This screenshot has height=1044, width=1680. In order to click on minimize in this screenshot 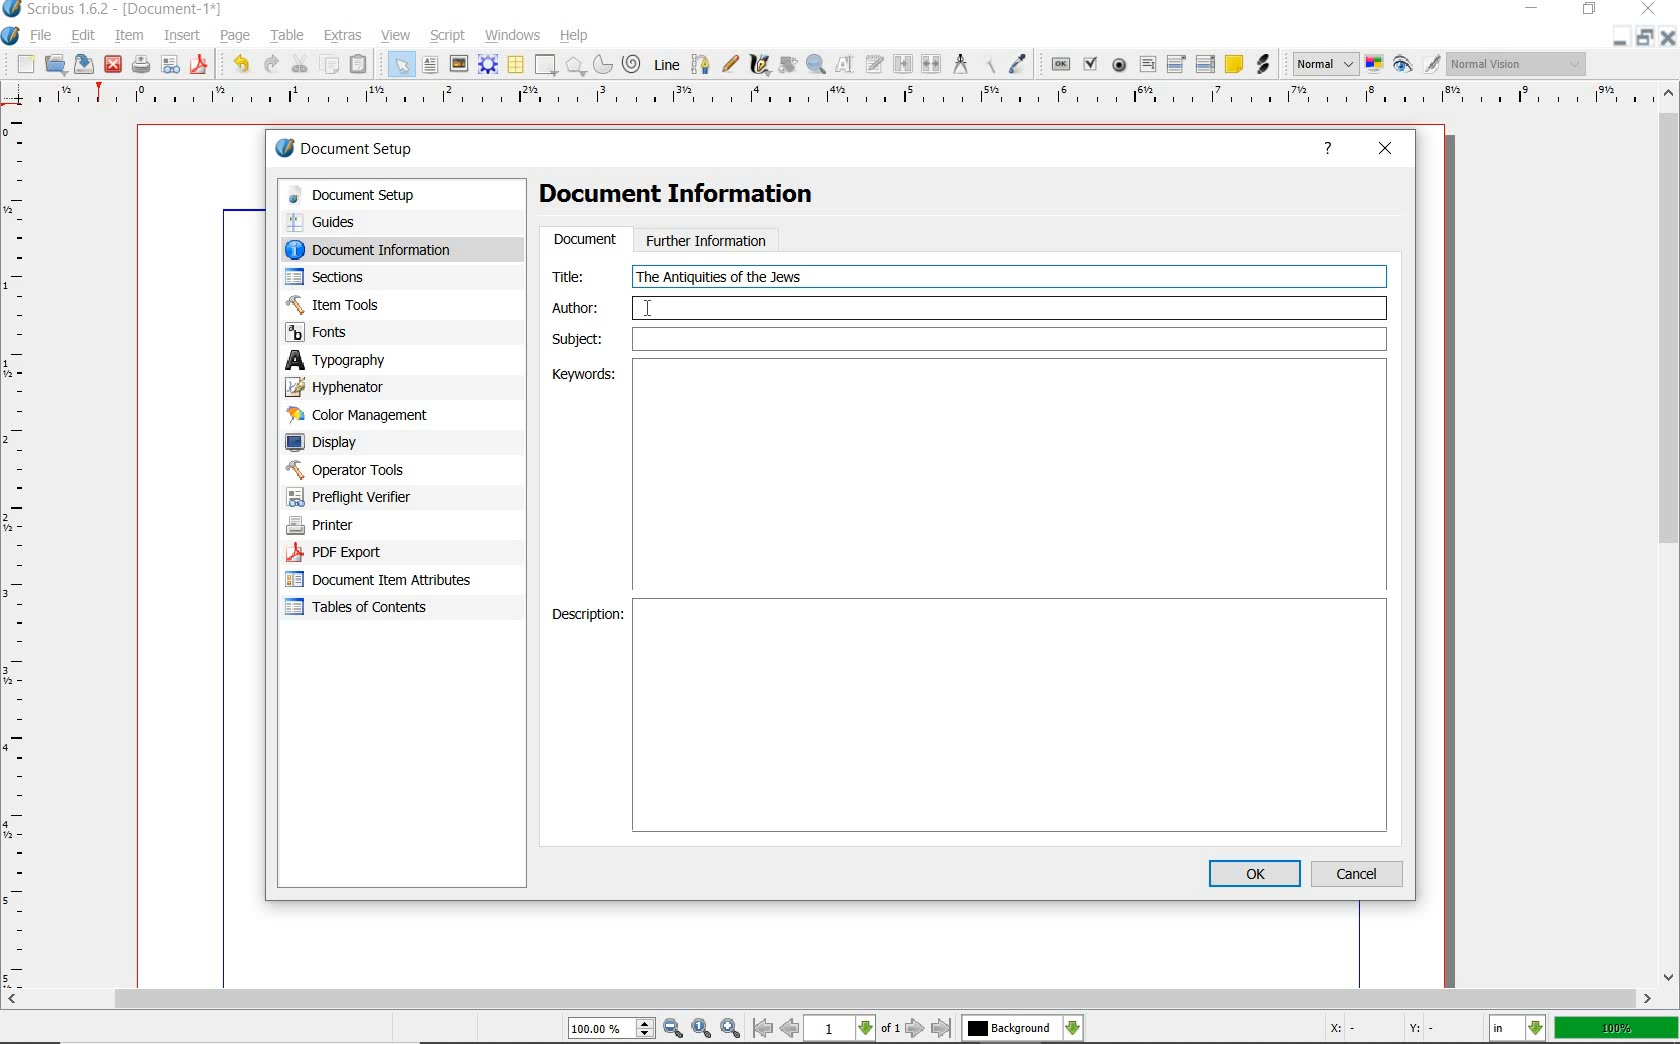, I will do `click(1622, 35)`.